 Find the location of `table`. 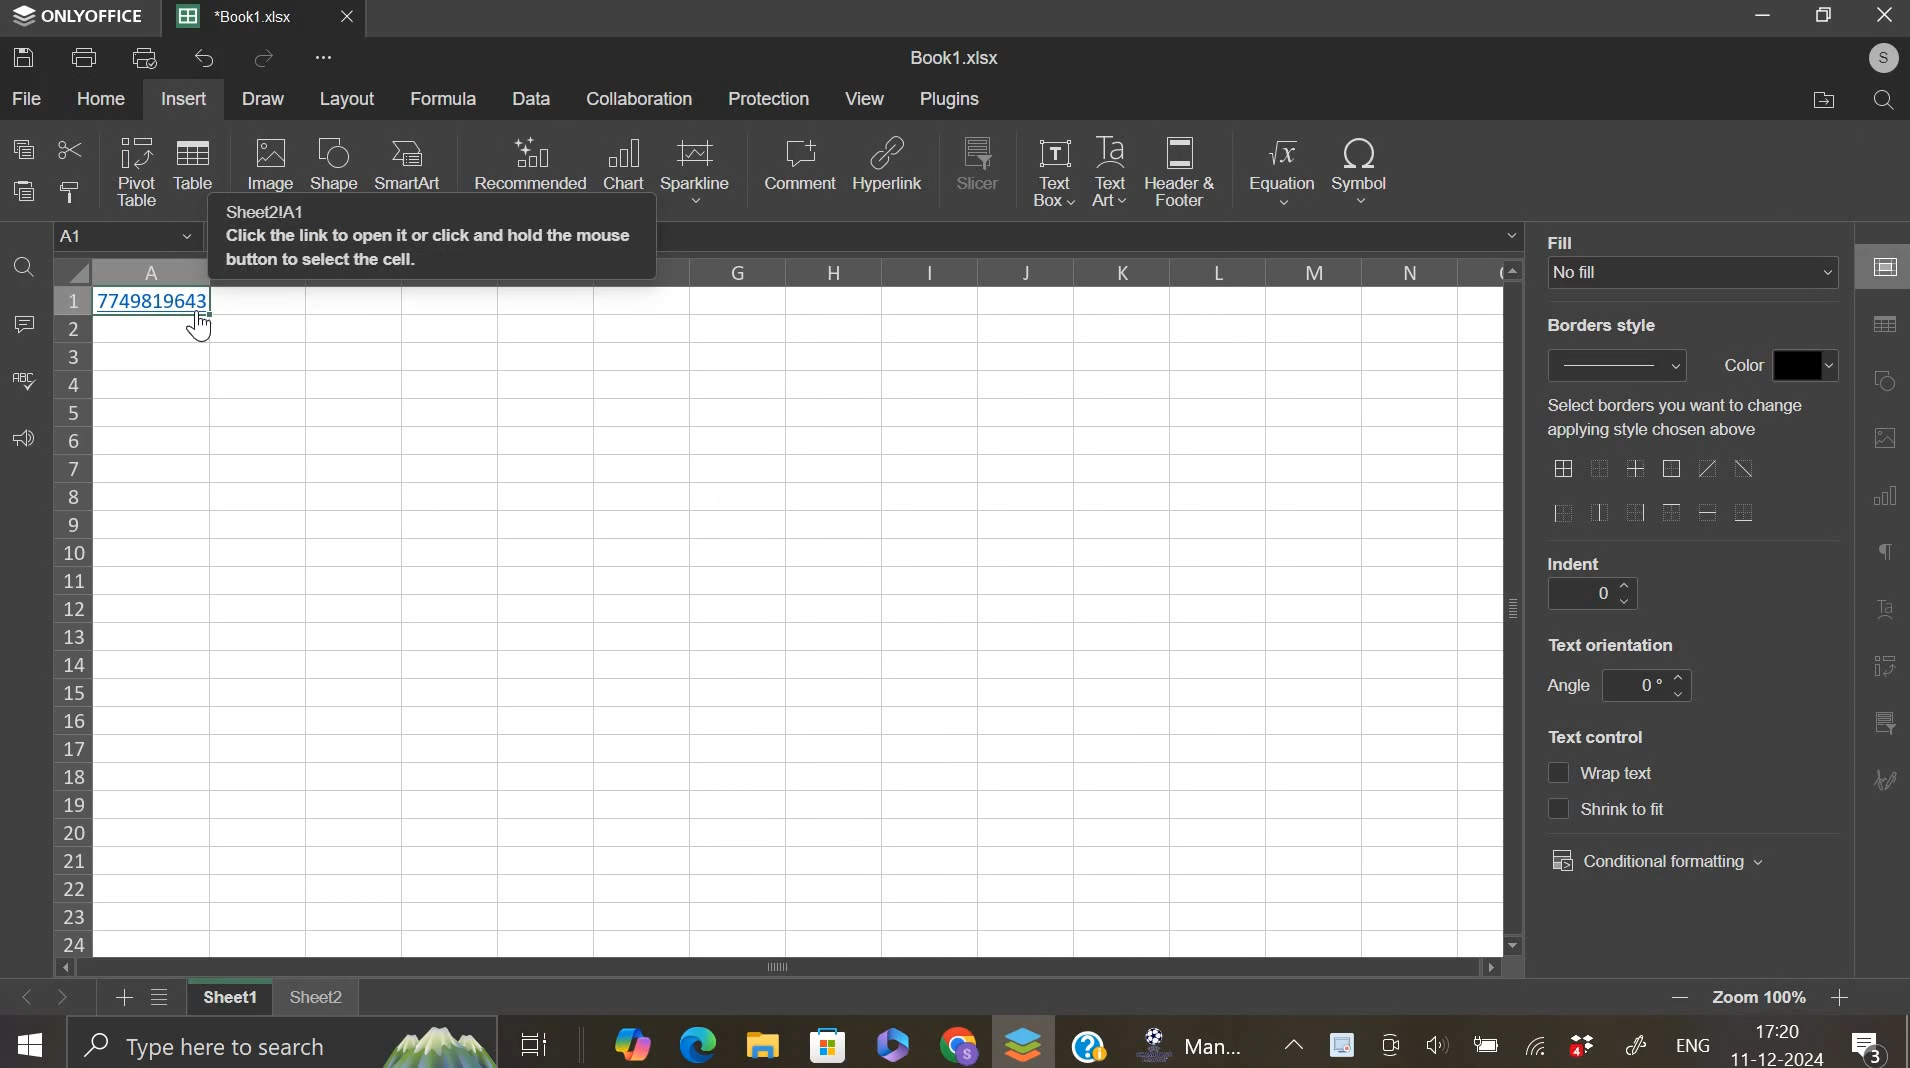

table is located at coordinates (192, 163).